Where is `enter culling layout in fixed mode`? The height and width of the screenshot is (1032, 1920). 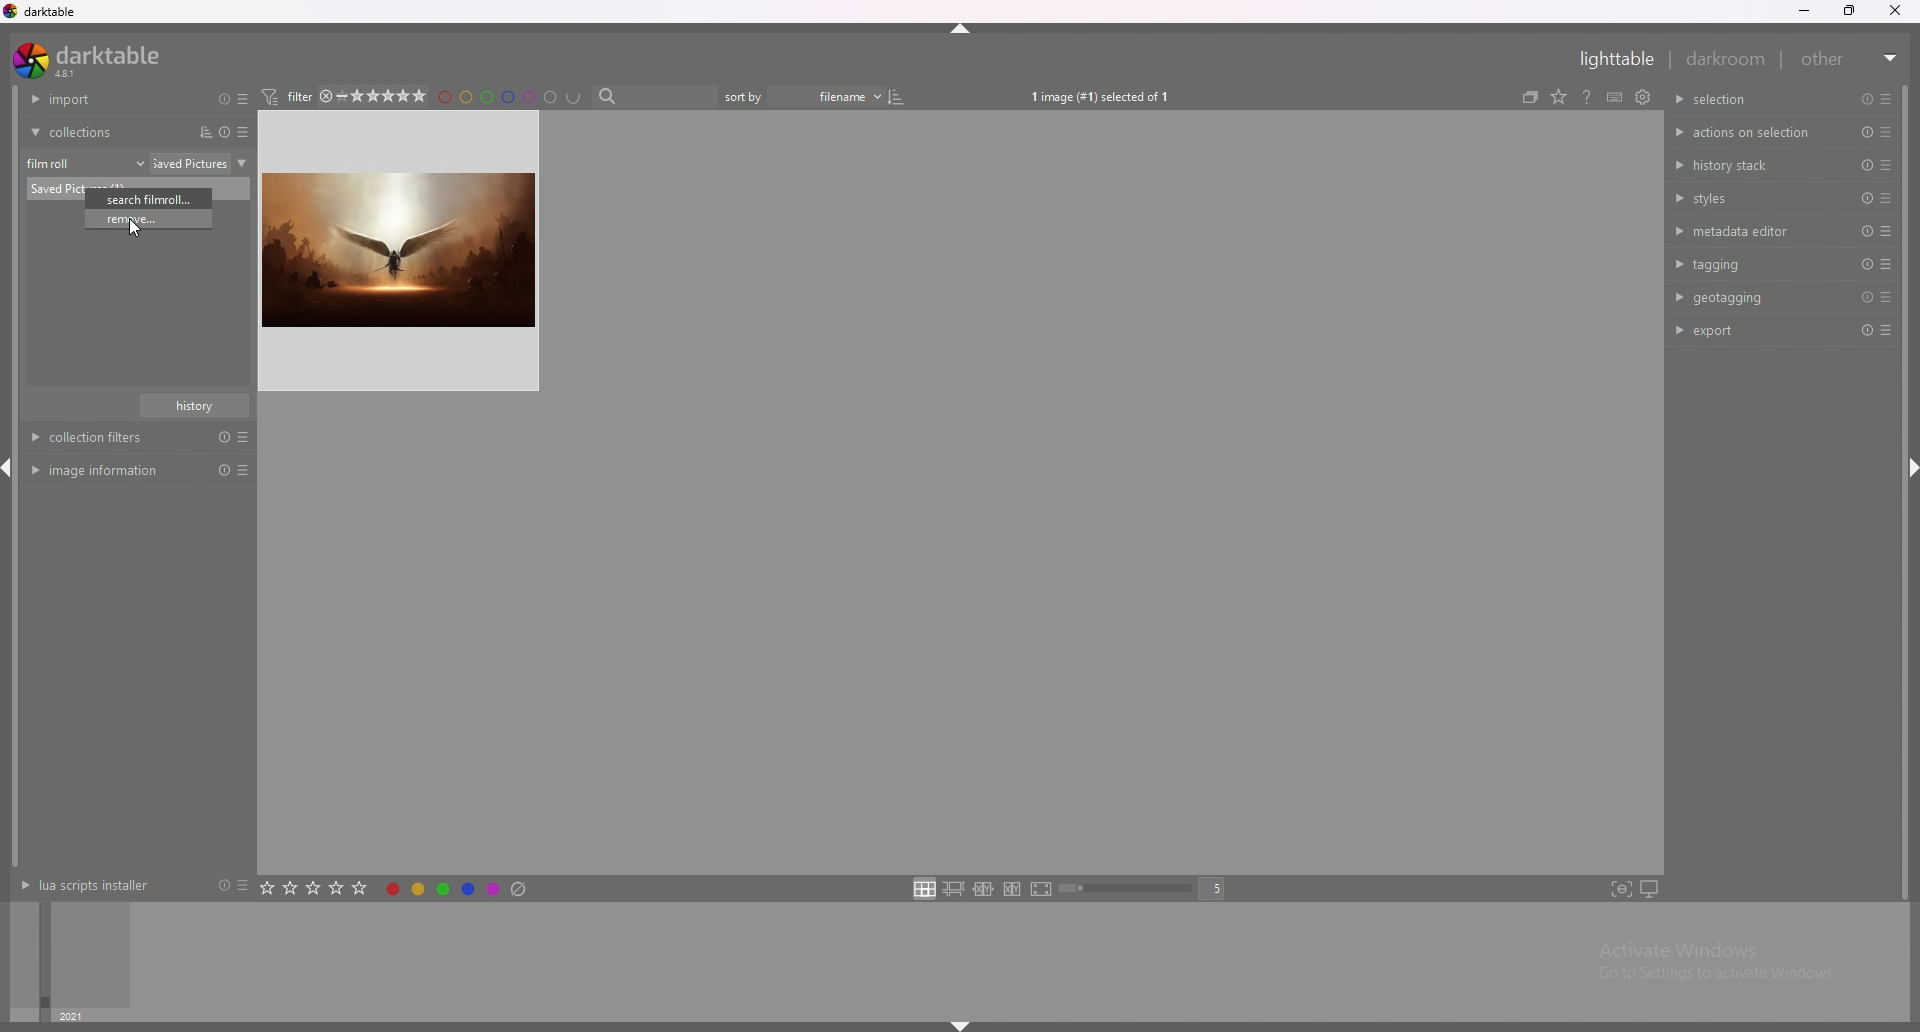
enter culling layout in fixed mode is located at coordinates (983, 890).